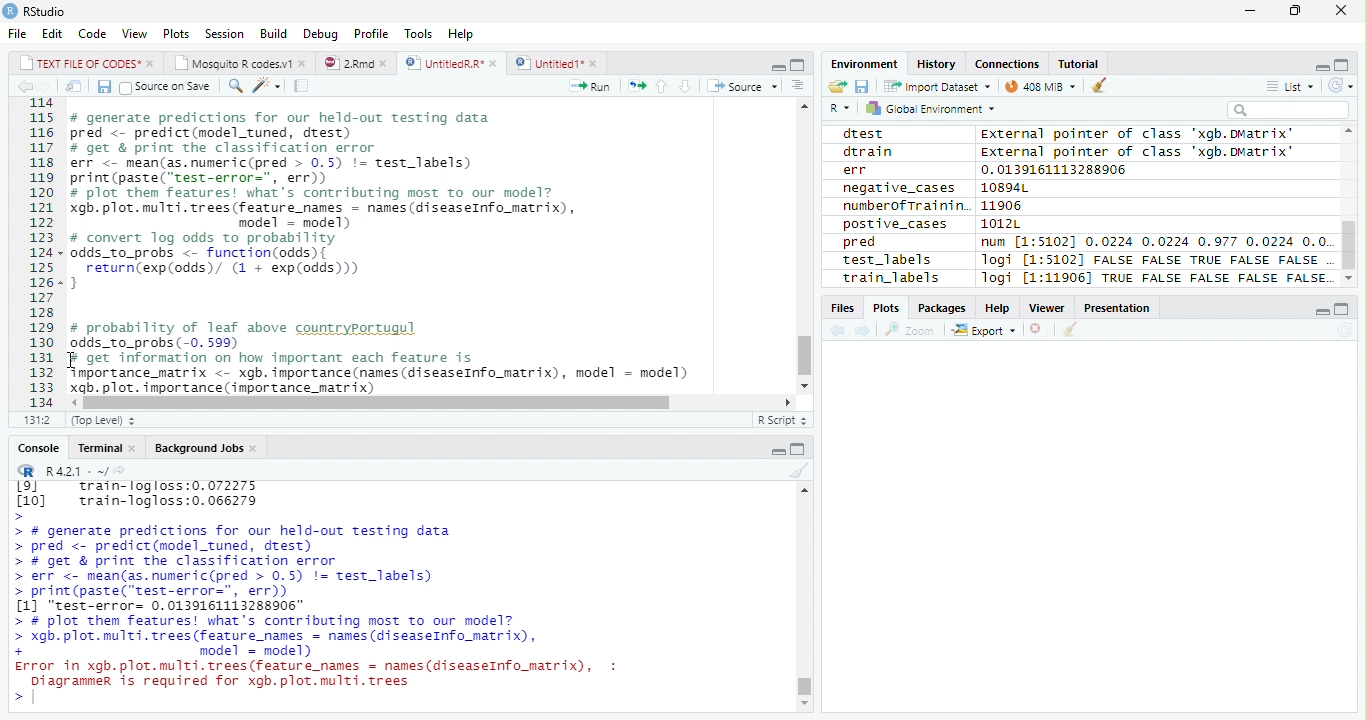  What do you see at coordinates (174, 33) in the screenshot?
I see `Plots` at bounding box center [174, 33].